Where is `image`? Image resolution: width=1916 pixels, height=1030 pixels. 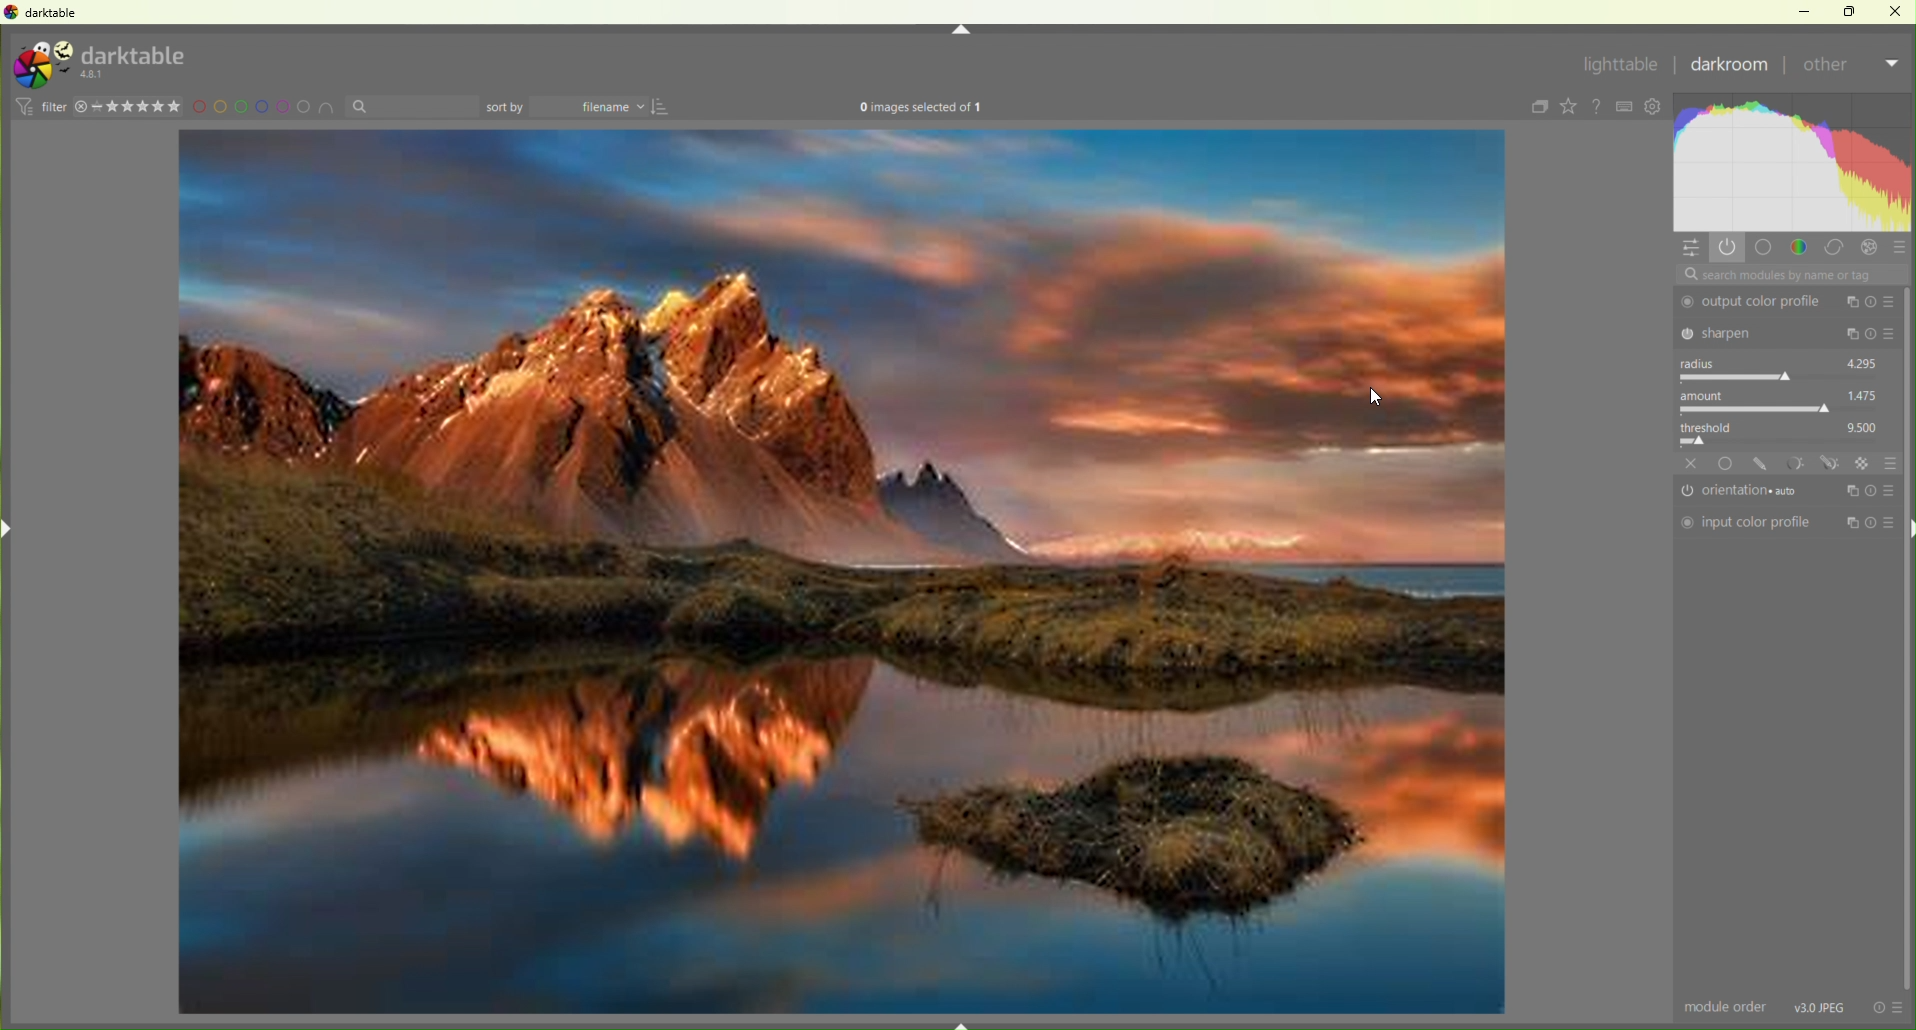 image is located at coordinates (842, 574).